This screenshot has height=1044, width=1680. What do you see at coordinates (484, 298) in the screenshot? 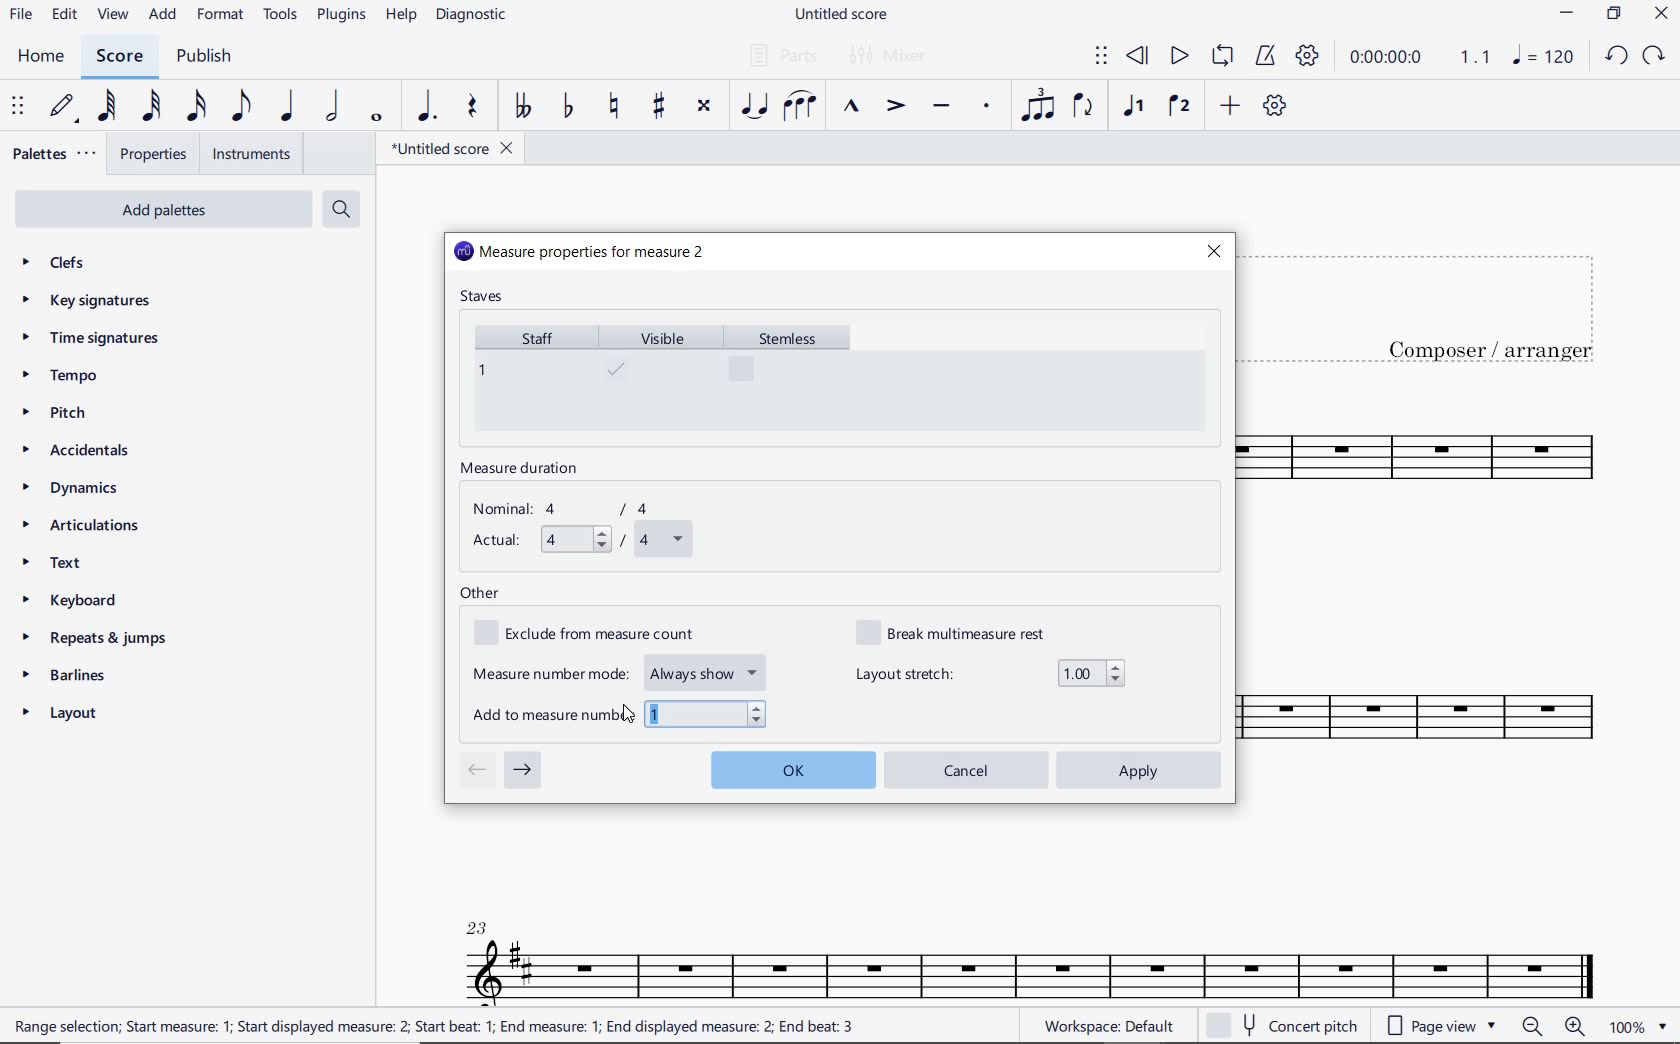
I see `staves` at bounding box center [484, 298].